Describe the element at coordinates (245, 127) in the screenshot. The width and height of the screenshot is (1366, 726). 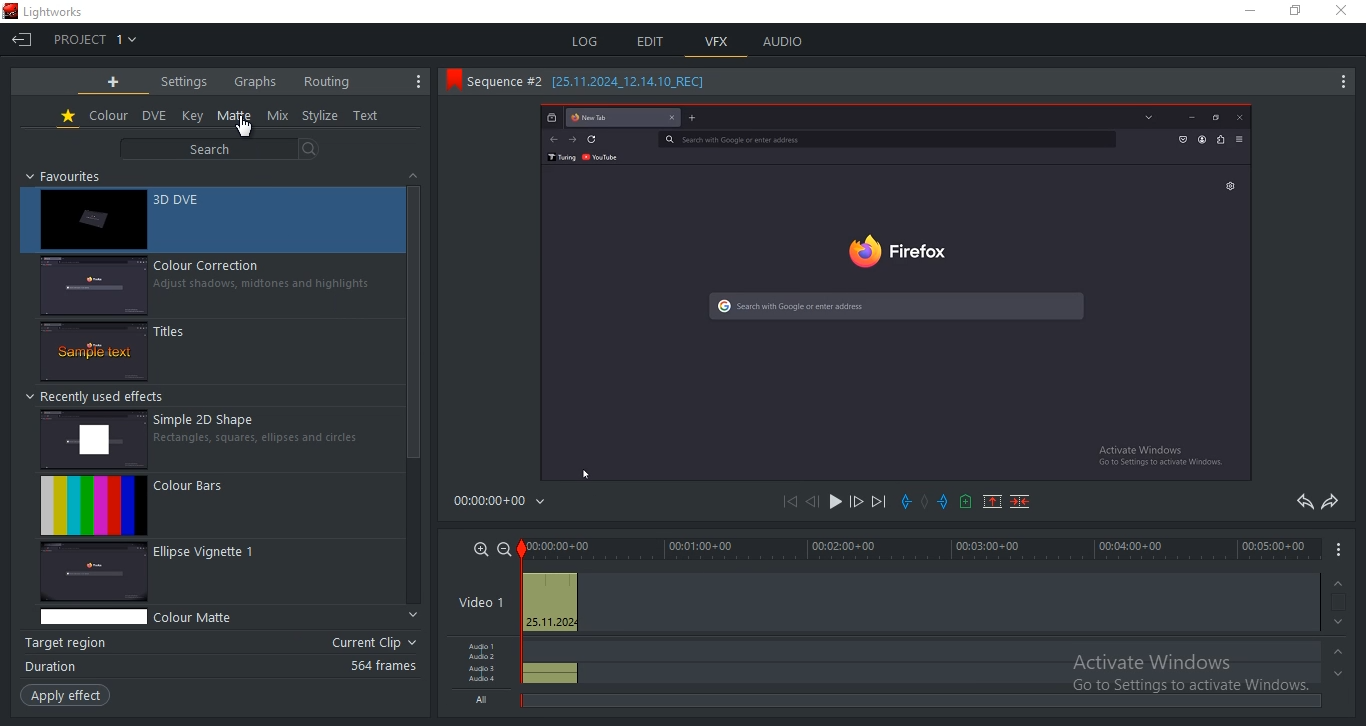
I see `cursor` at that location.